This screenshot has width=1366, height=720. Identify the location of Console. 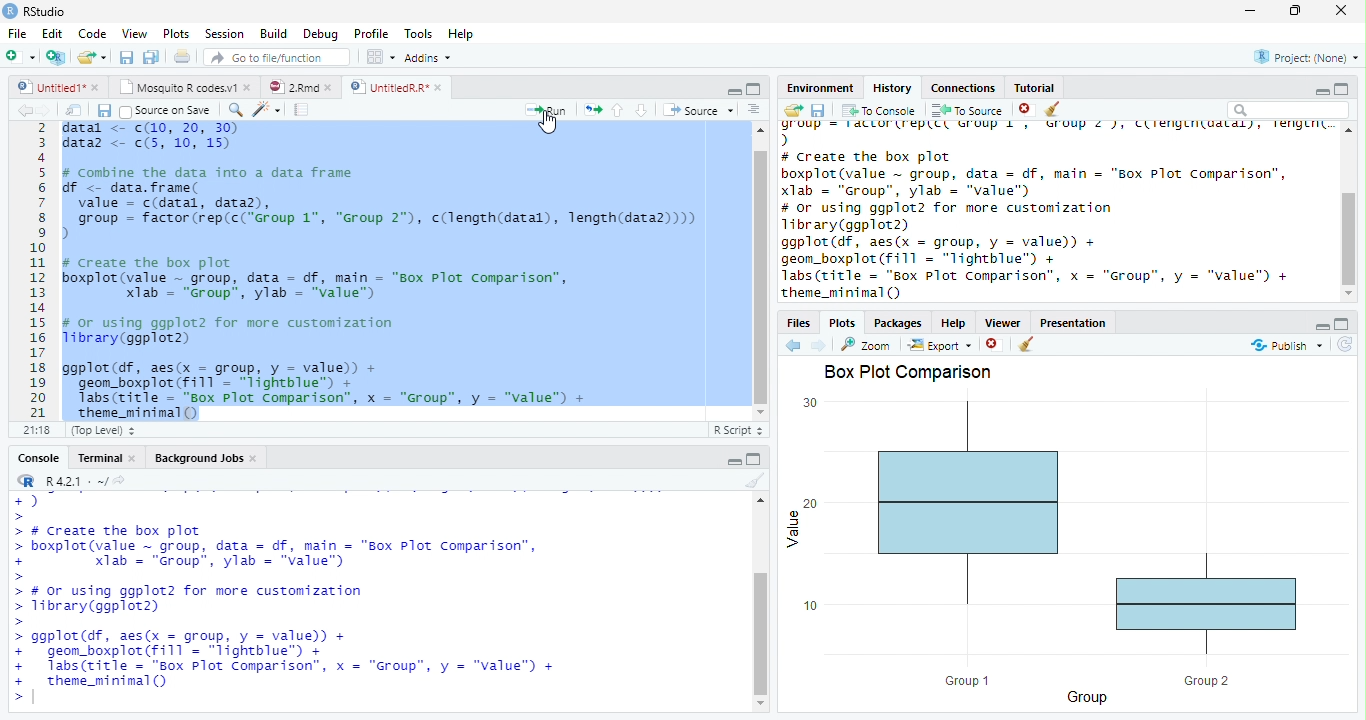
(38, 458).